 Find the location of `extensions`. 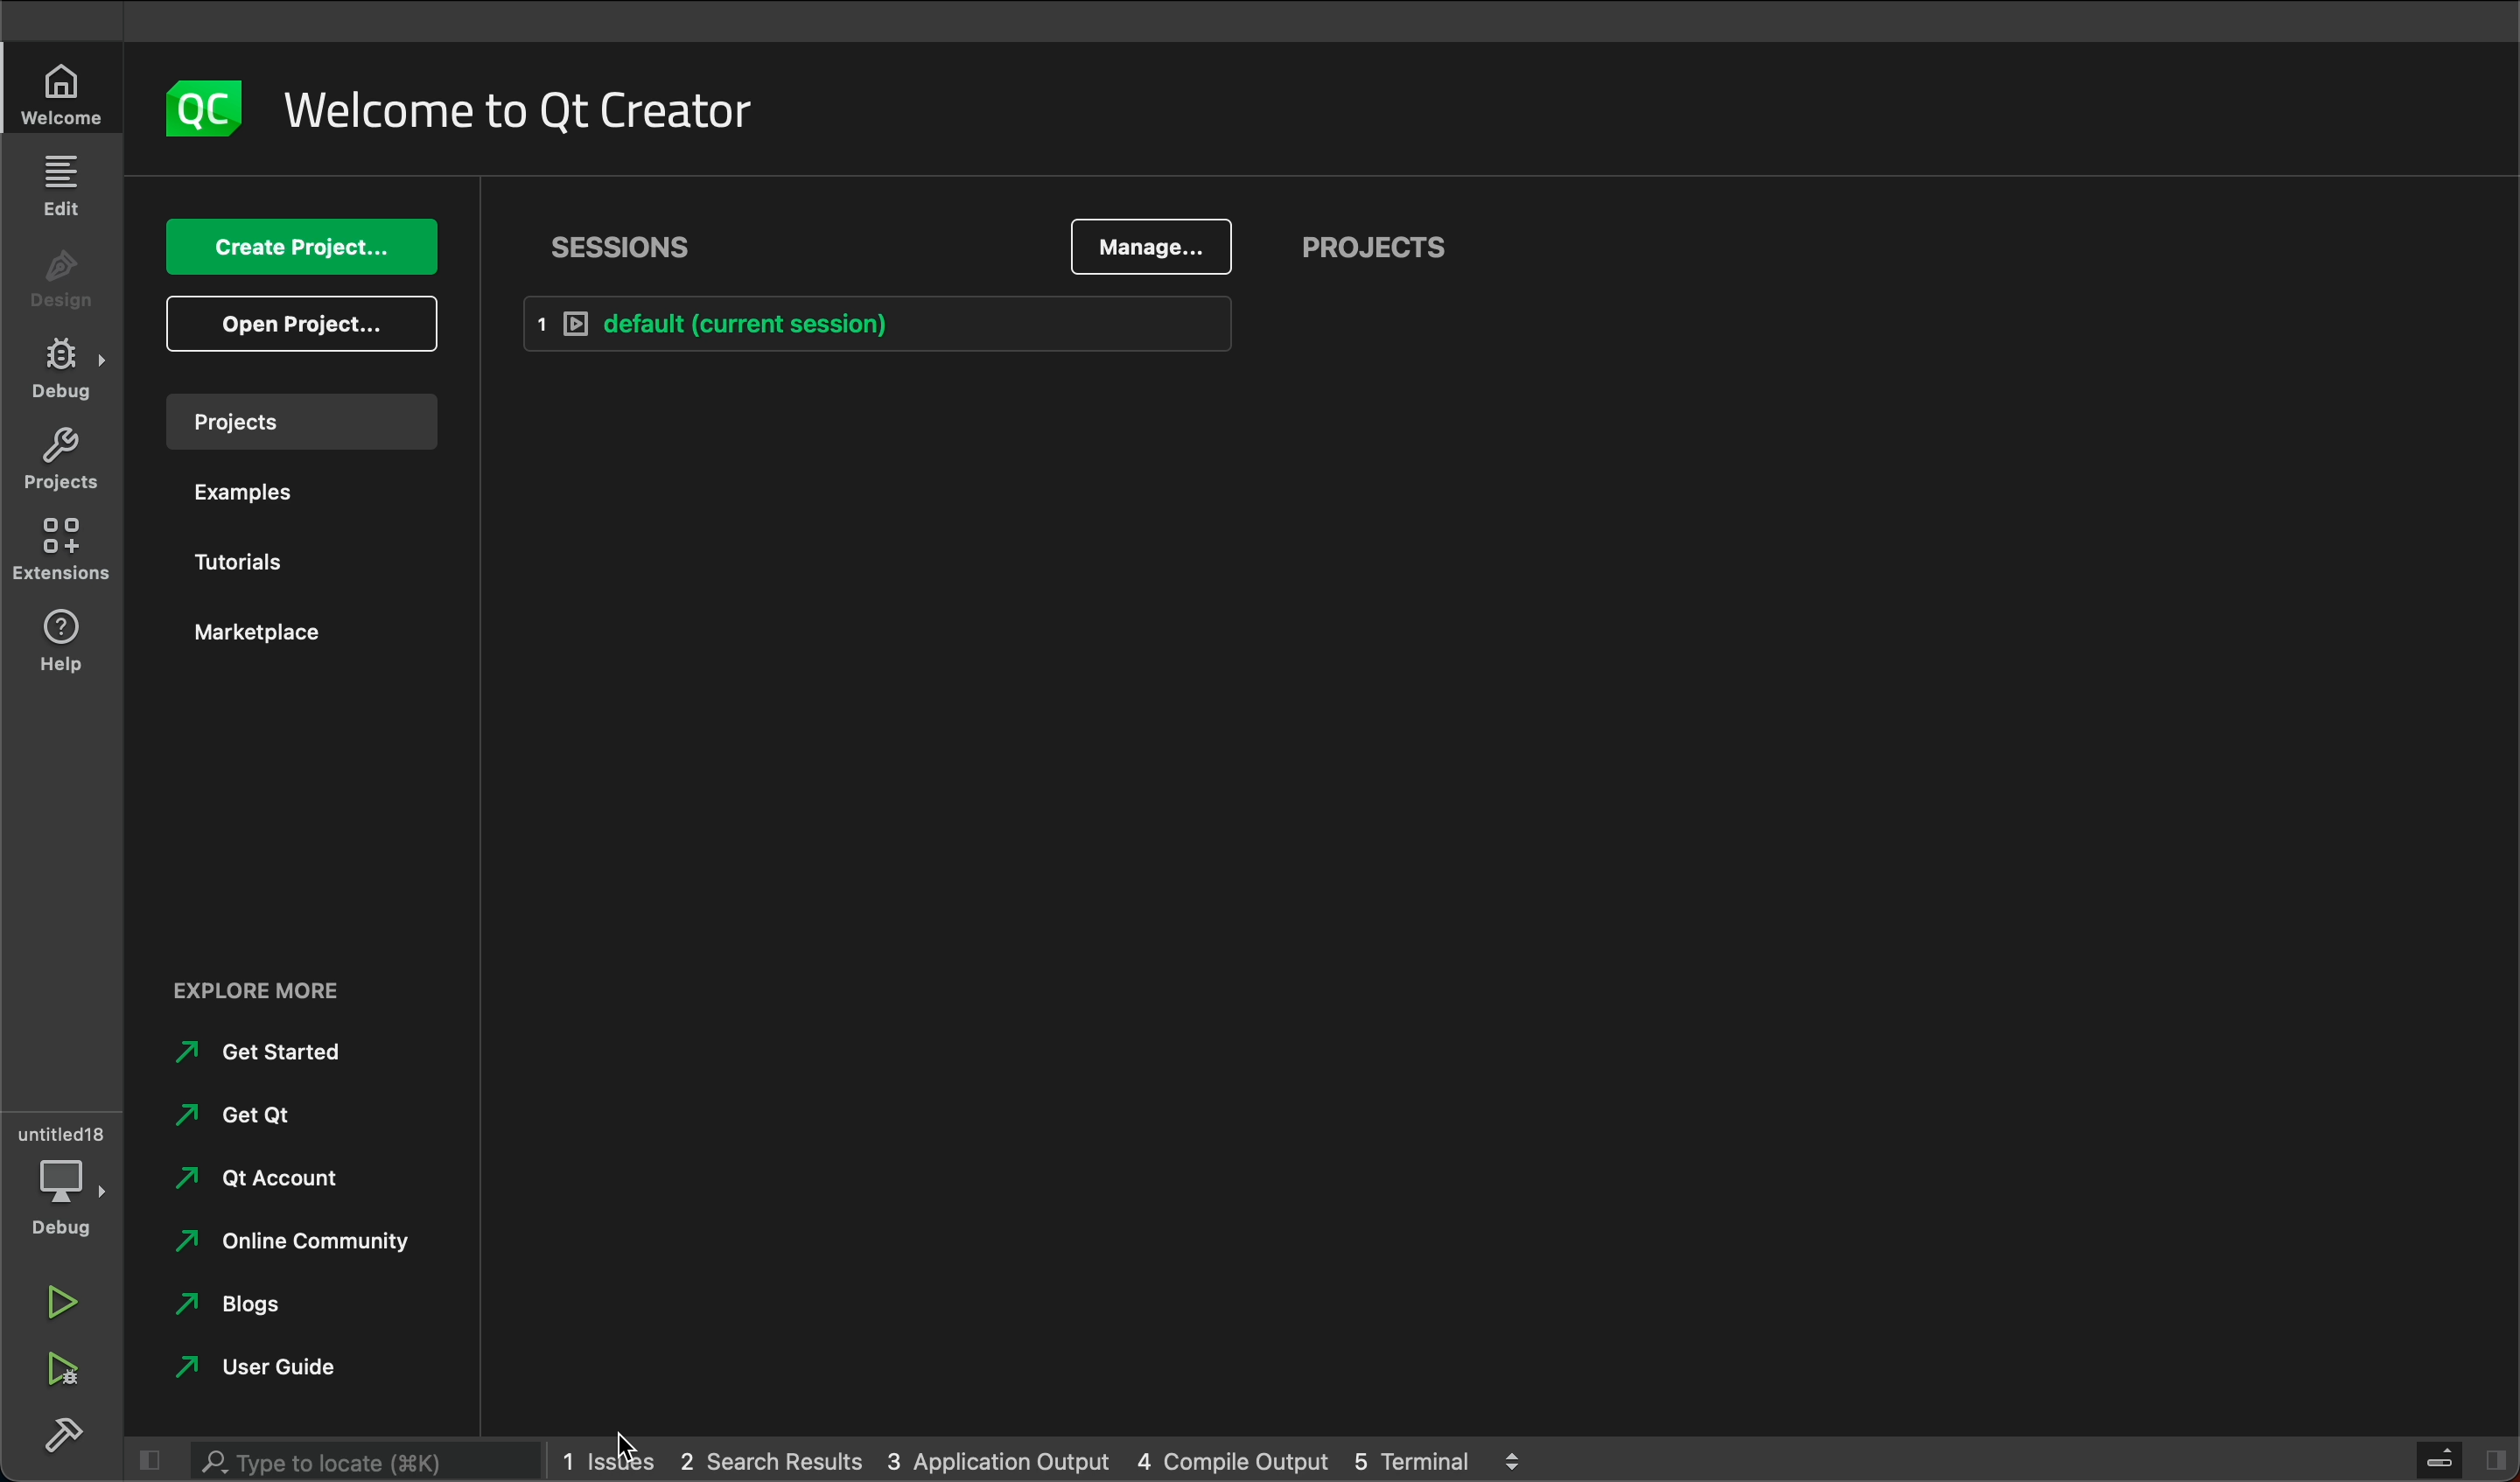

extensions is located at coordinates (57, 552).